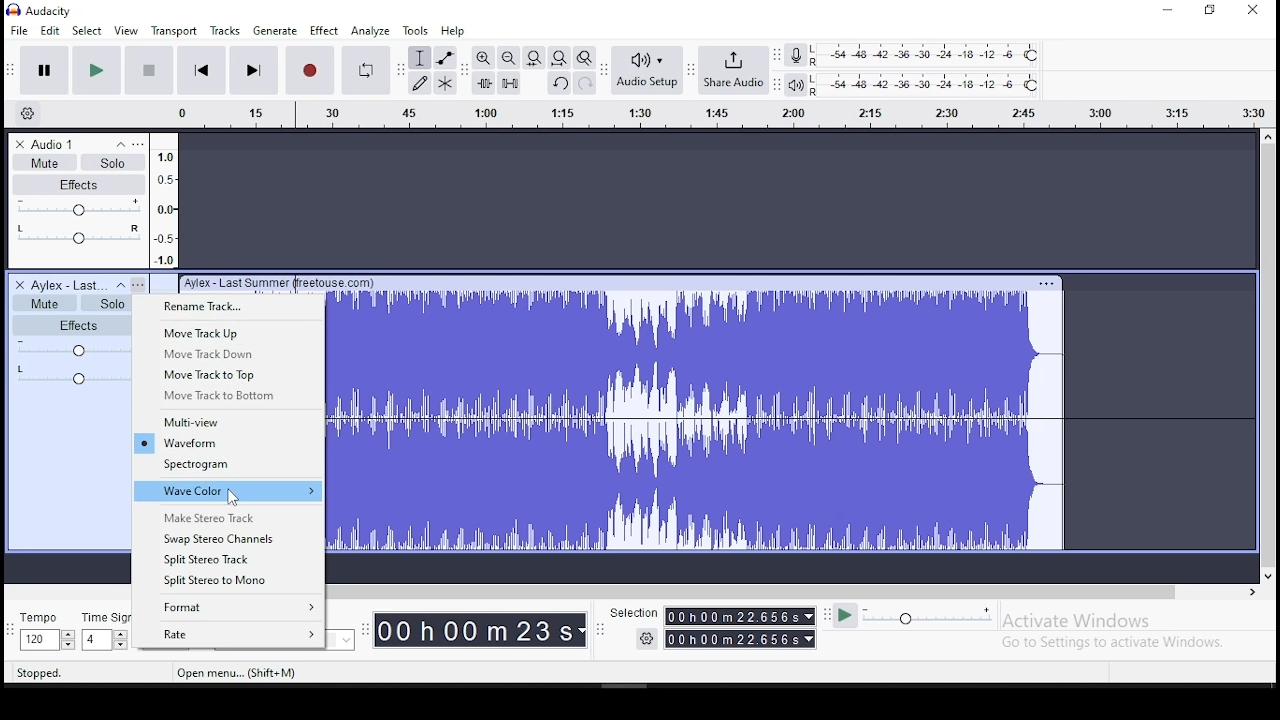 Image resolution: width=1280 pixels, height=720 pixels. I want to click on volume, so click(69, 348).